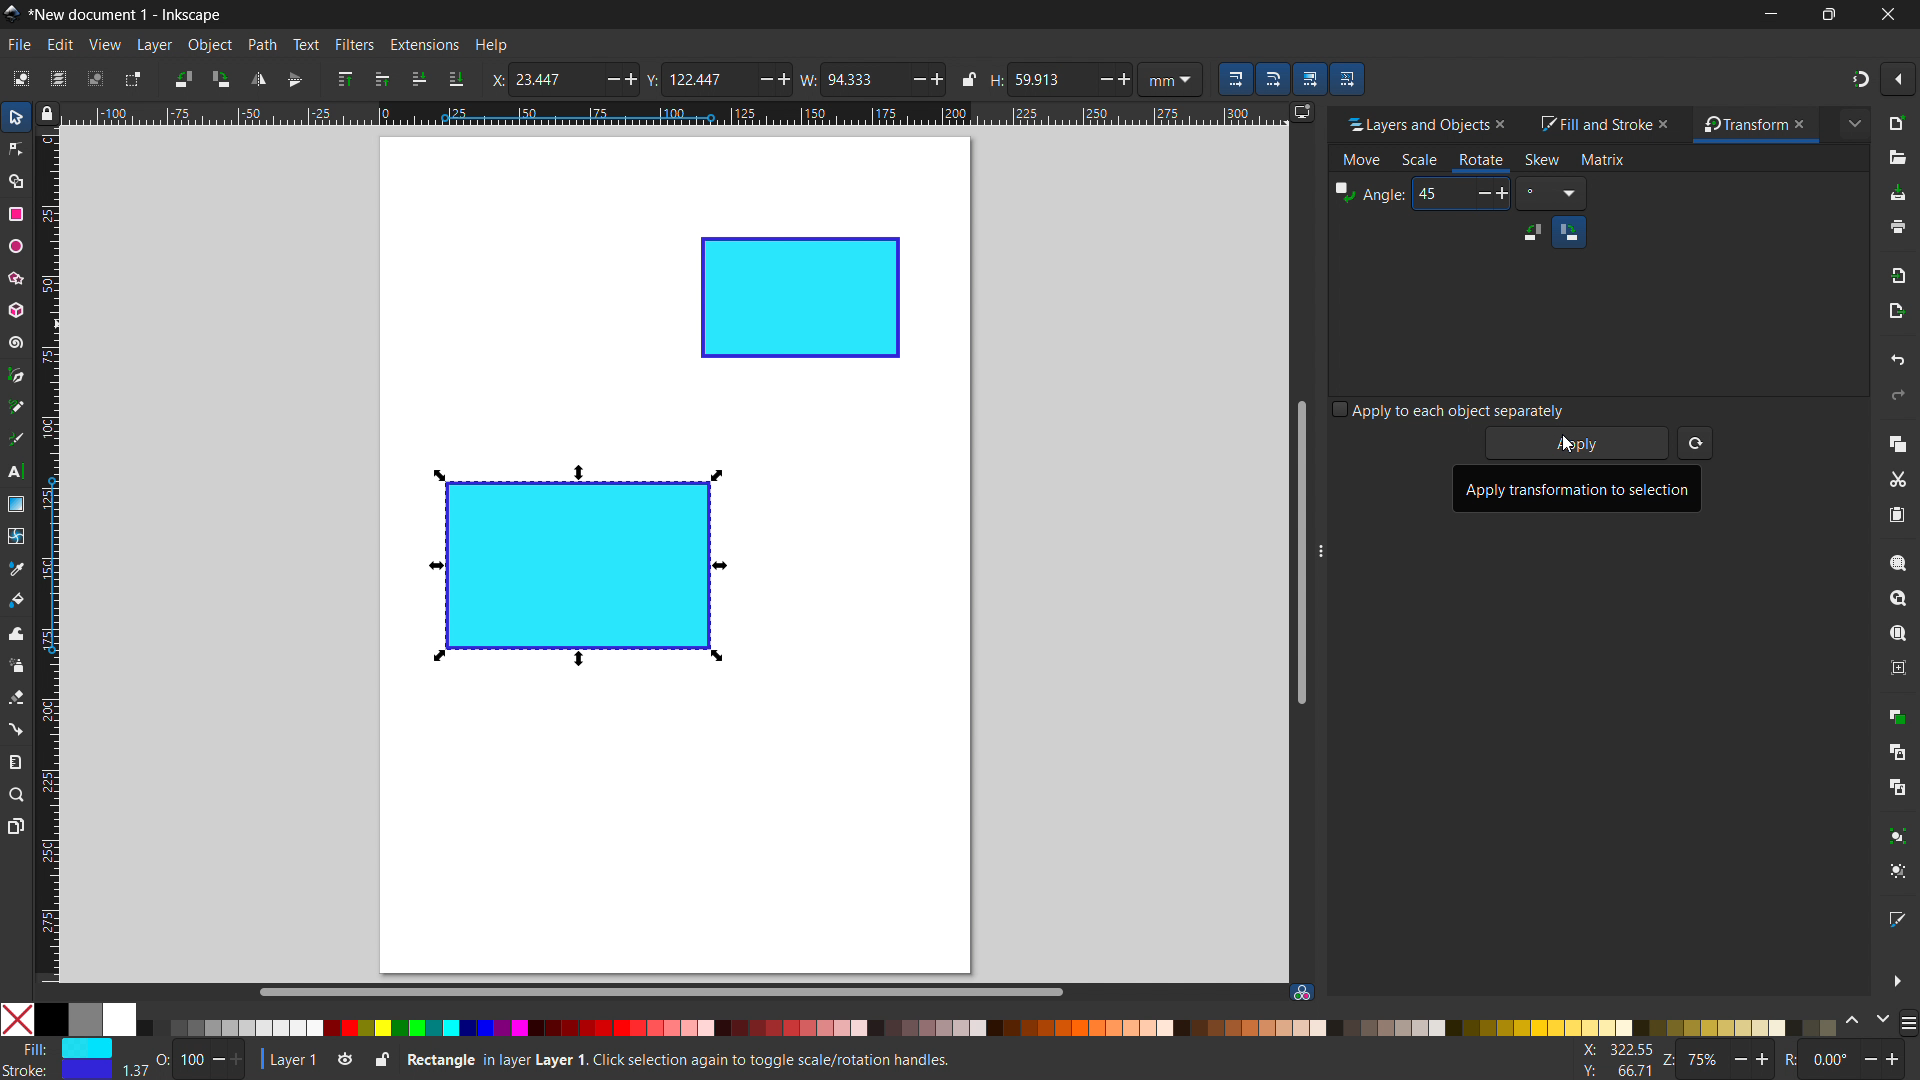 The image size is (1920, 1080). Describe the element at coordinates (48, 559) in the screenshot. I see `vertical ruler` at that location.